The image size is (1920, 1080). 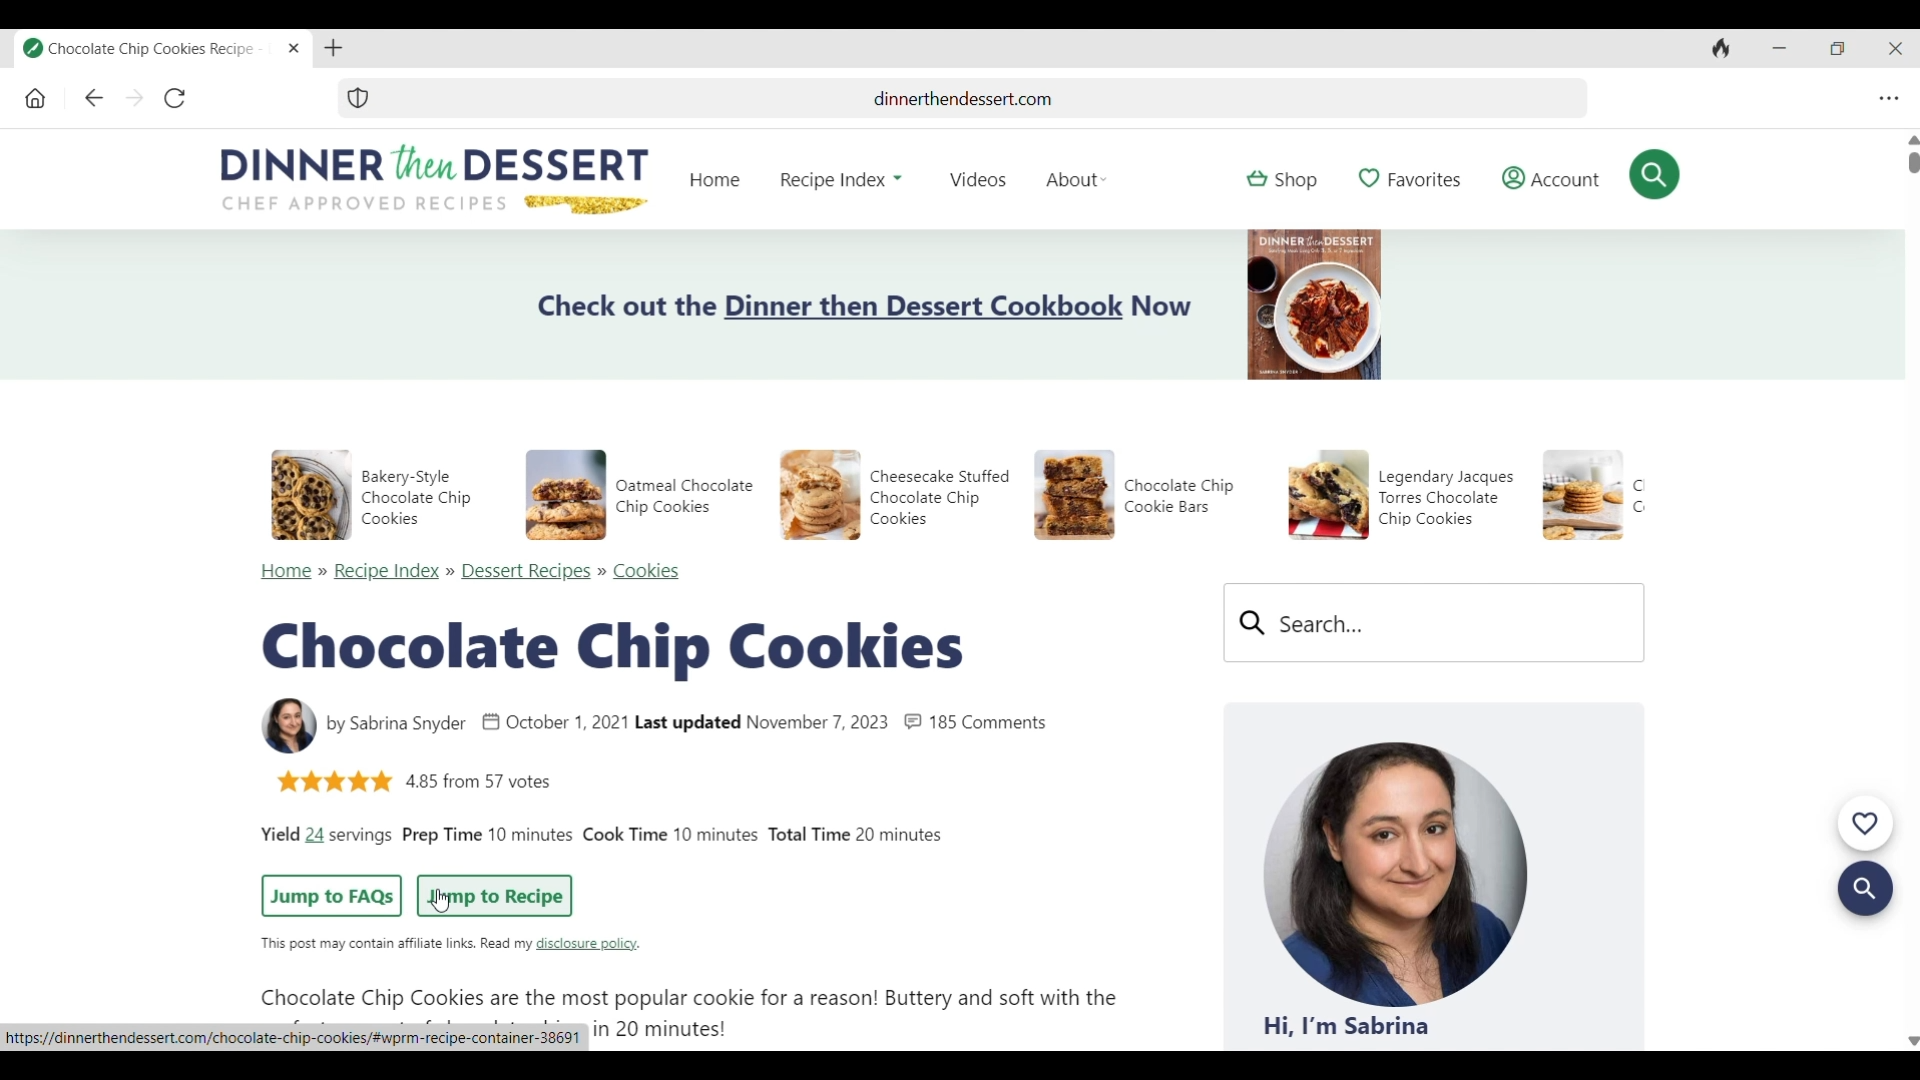 I want to click on Date symbol, so click(x=491, y=722).